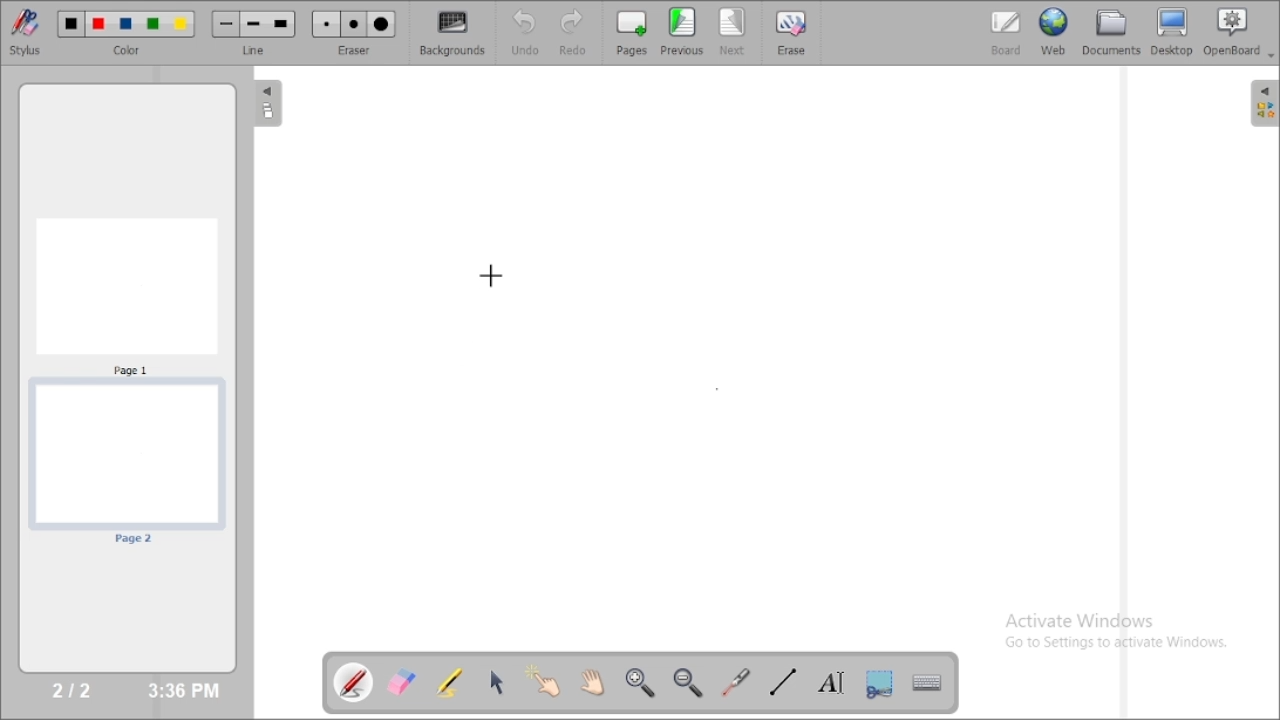  I want to click on Color 5, so click(181, 24).